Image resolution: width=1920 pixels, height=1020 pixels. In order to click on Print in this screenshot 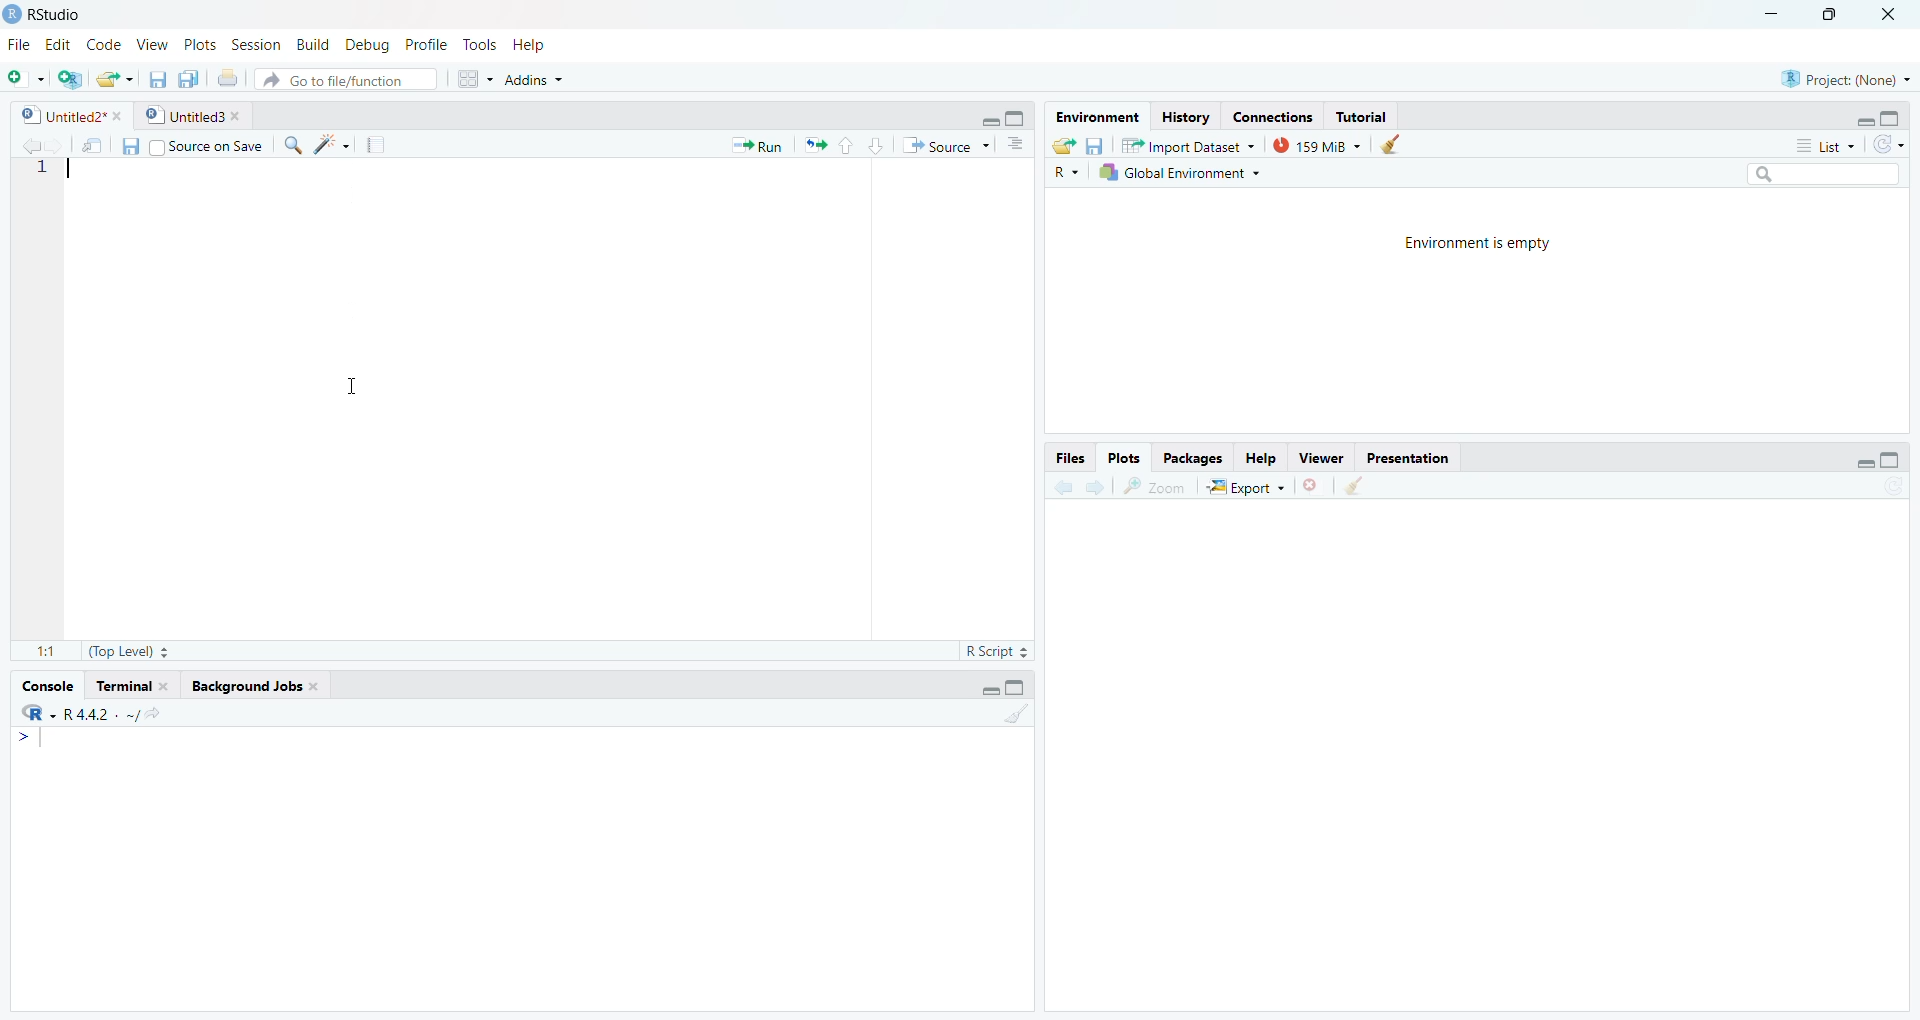, I will do `click(227, 79)`.